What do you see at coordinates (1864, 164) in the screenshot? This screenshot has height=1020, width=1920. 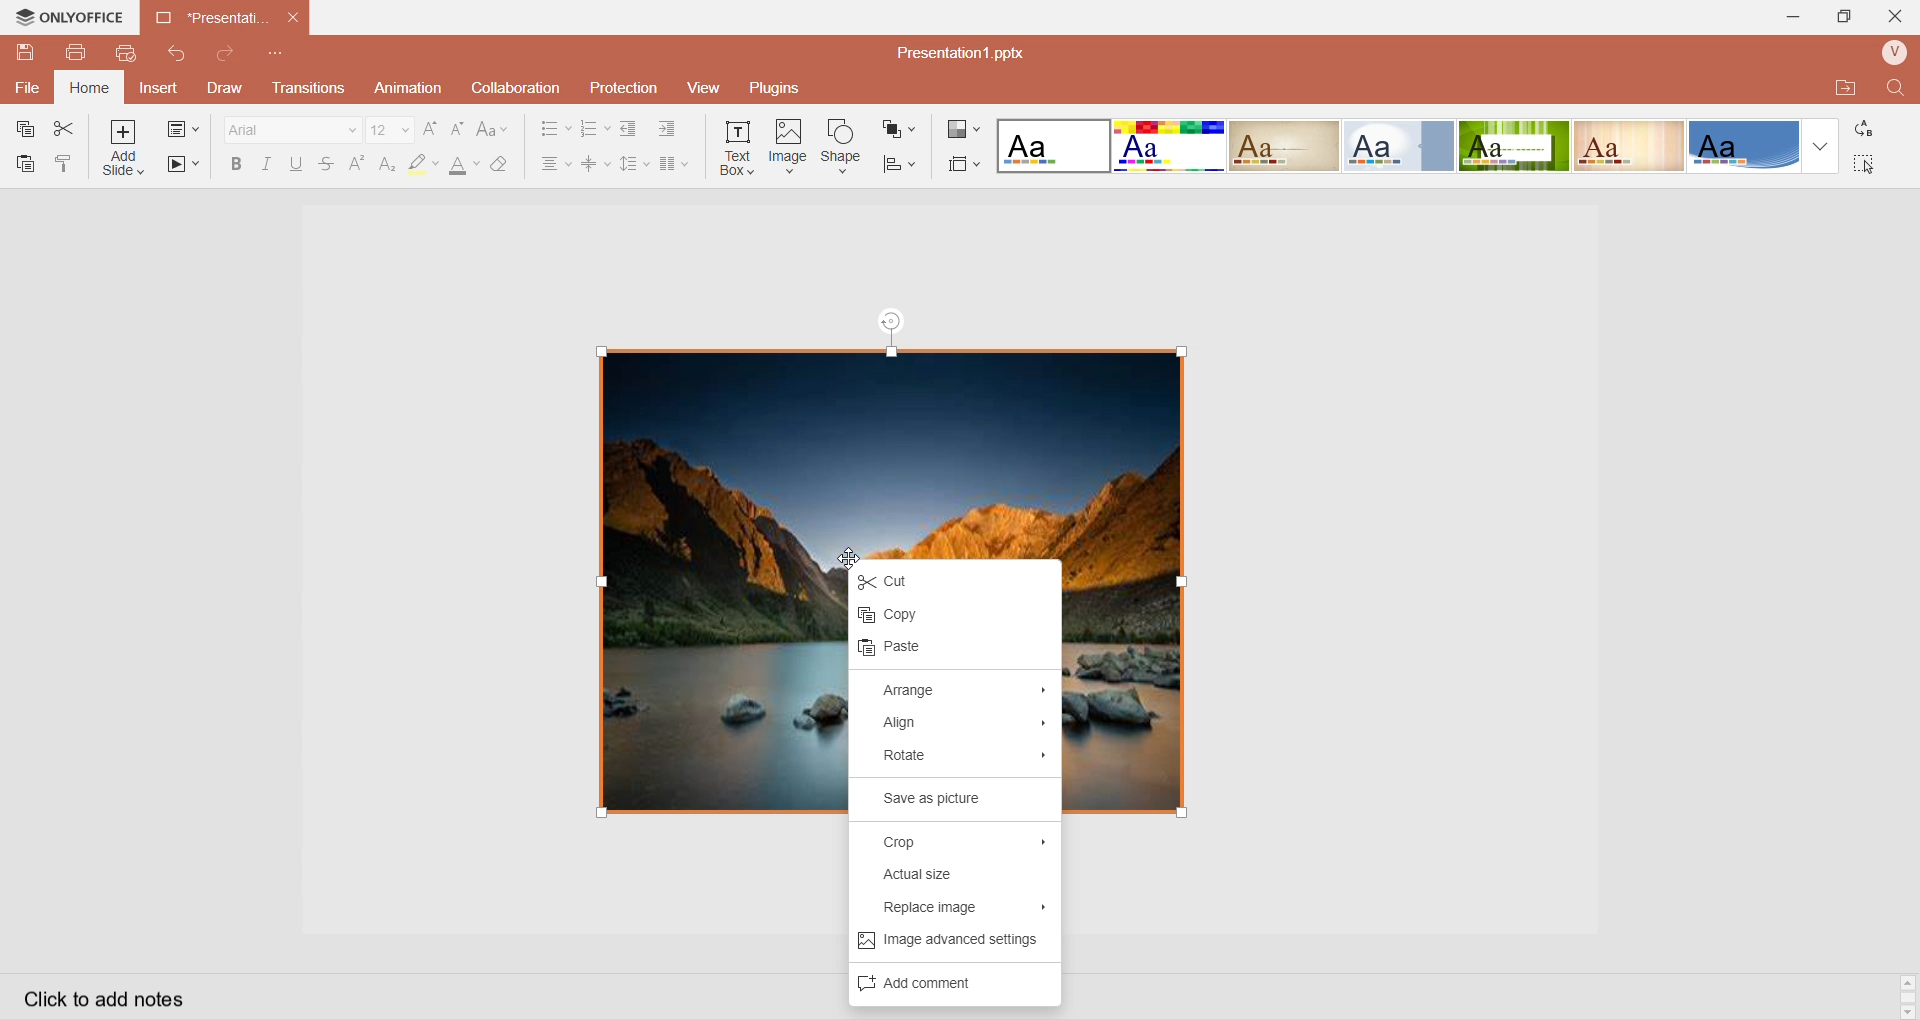 I see `Select All` at bounding box center [1864, 164].